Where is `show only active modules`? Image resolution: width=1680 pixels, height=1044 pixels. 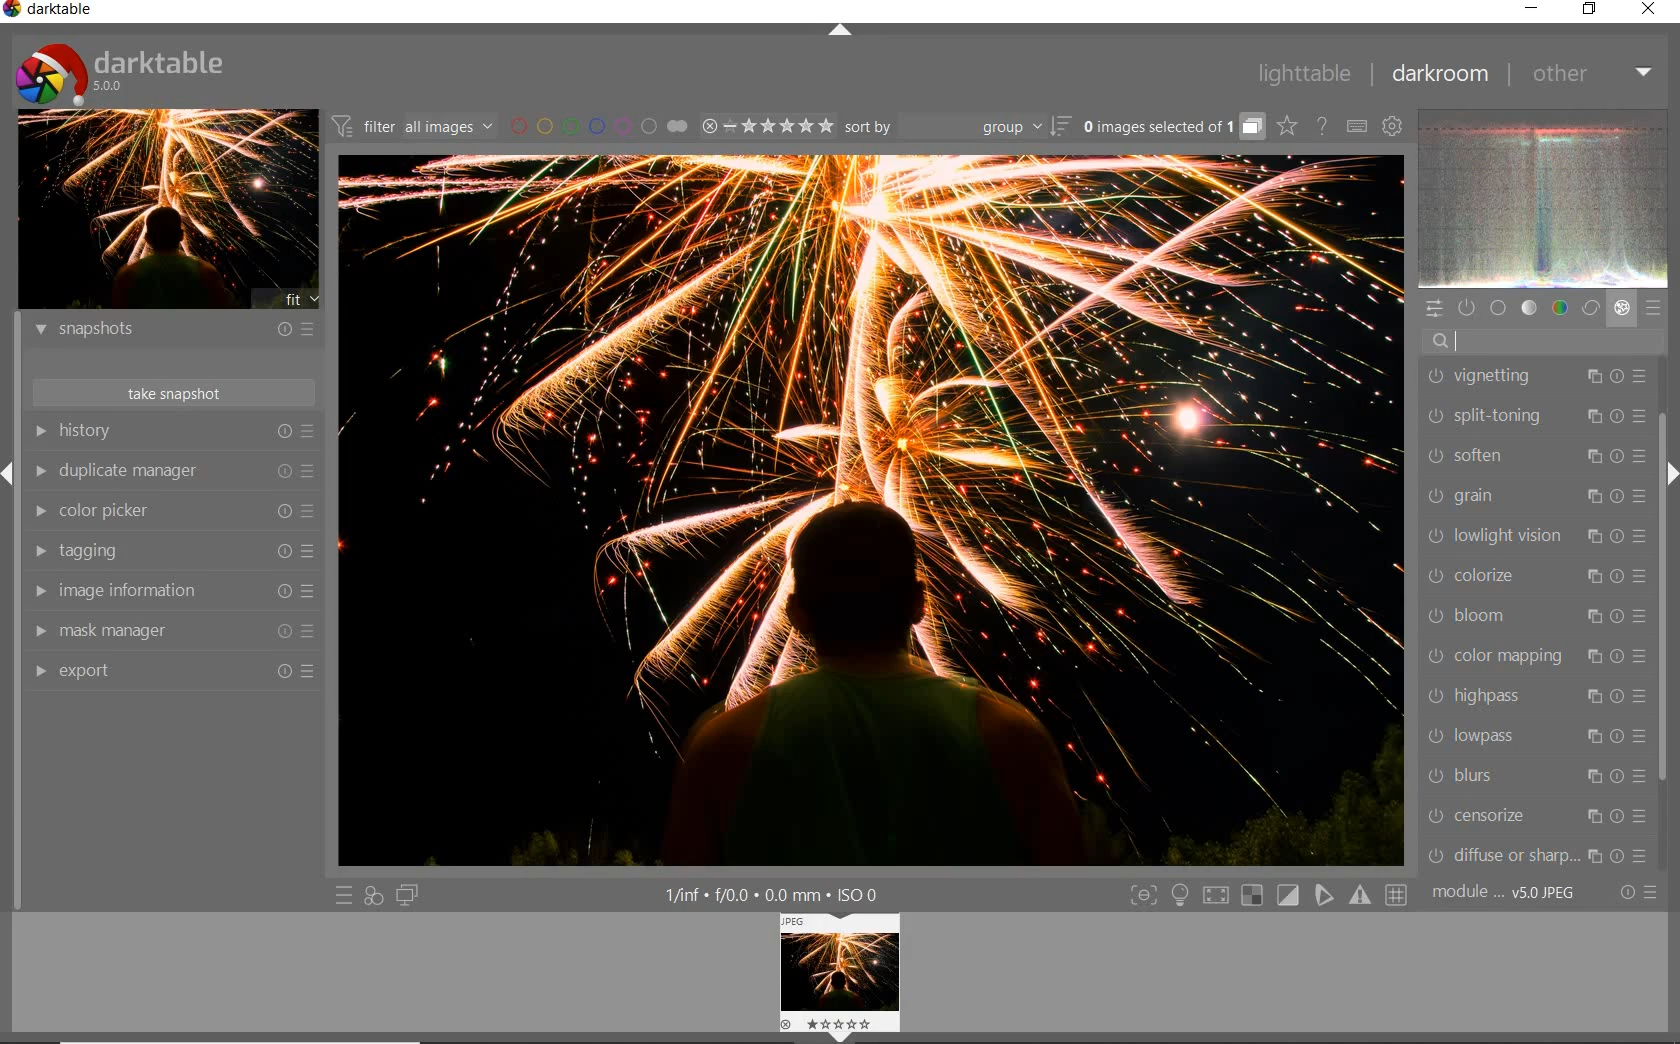 show only active modules is located at coordinates (1468, 307).